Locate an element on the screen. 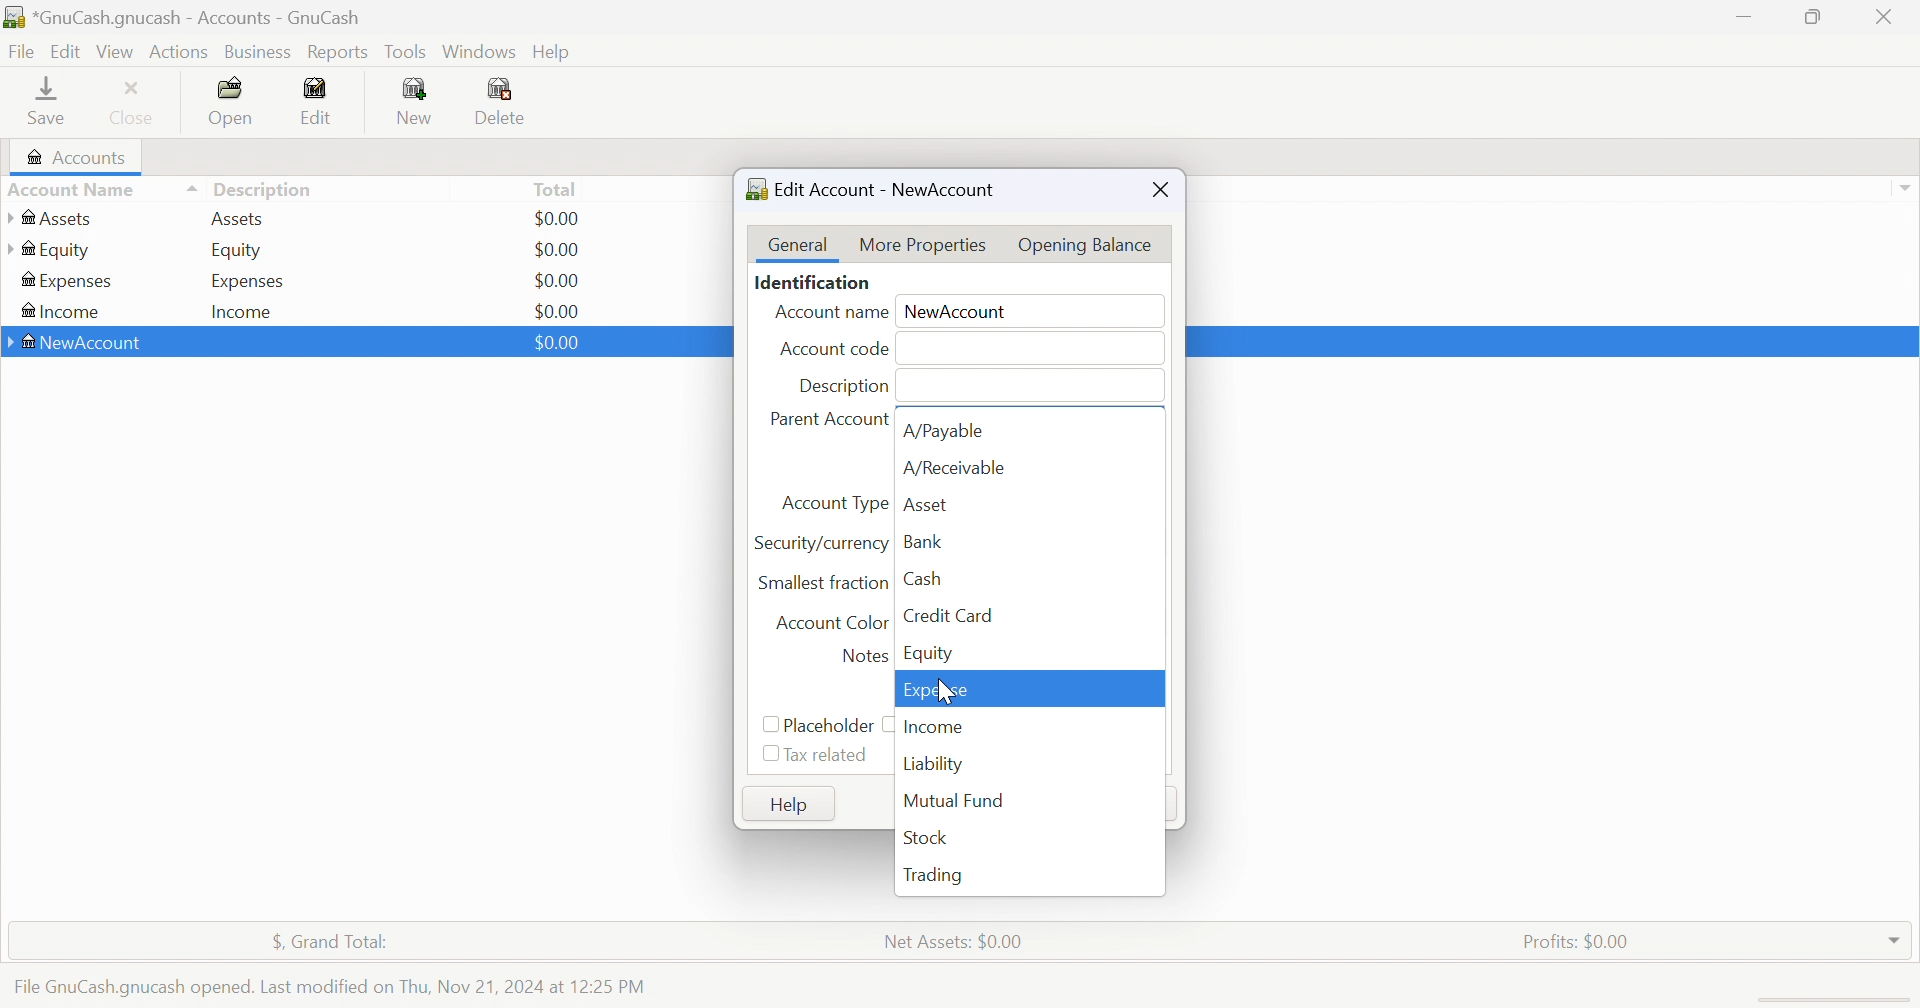 This screenshot has height=1008, width=1920. Net Assets: $0.00 is located at coordinates (952, 942).